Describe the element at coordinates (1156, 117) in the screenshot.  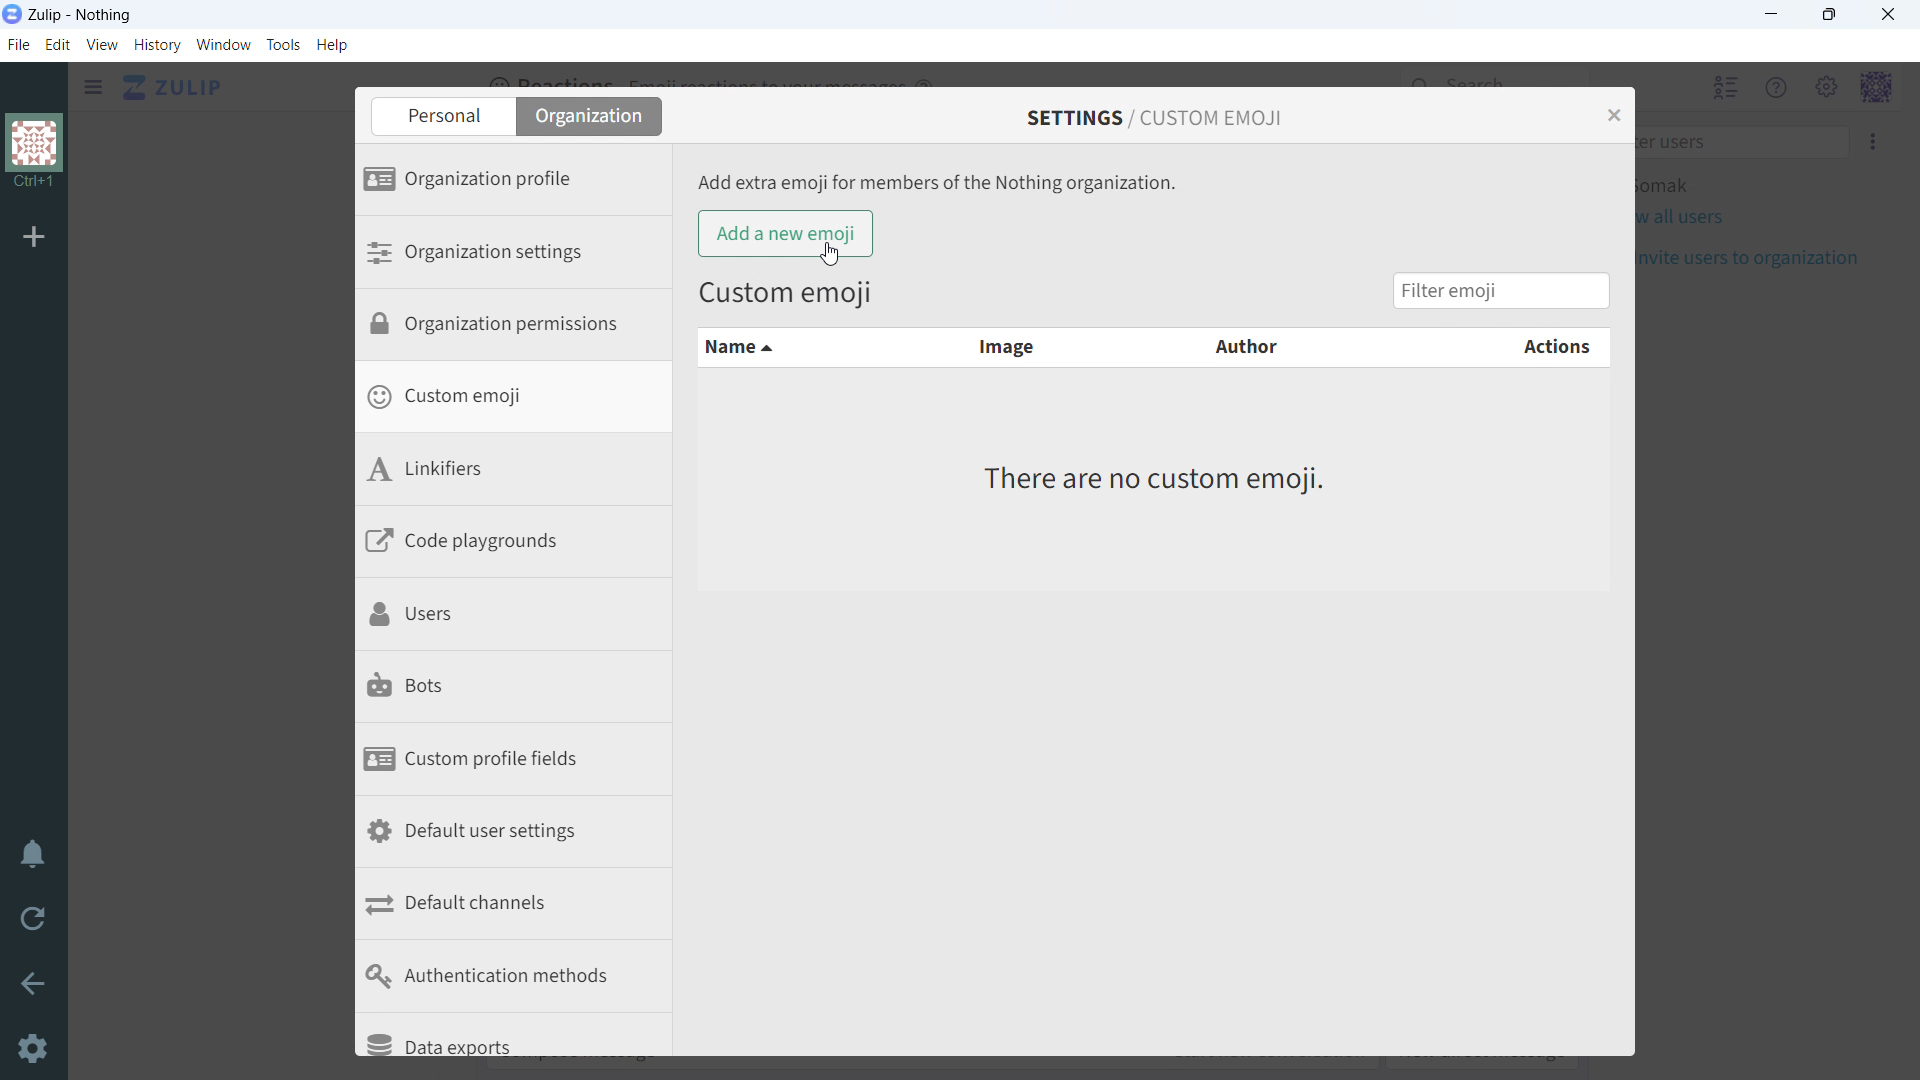
I see `settings/custom emoji` at that location.